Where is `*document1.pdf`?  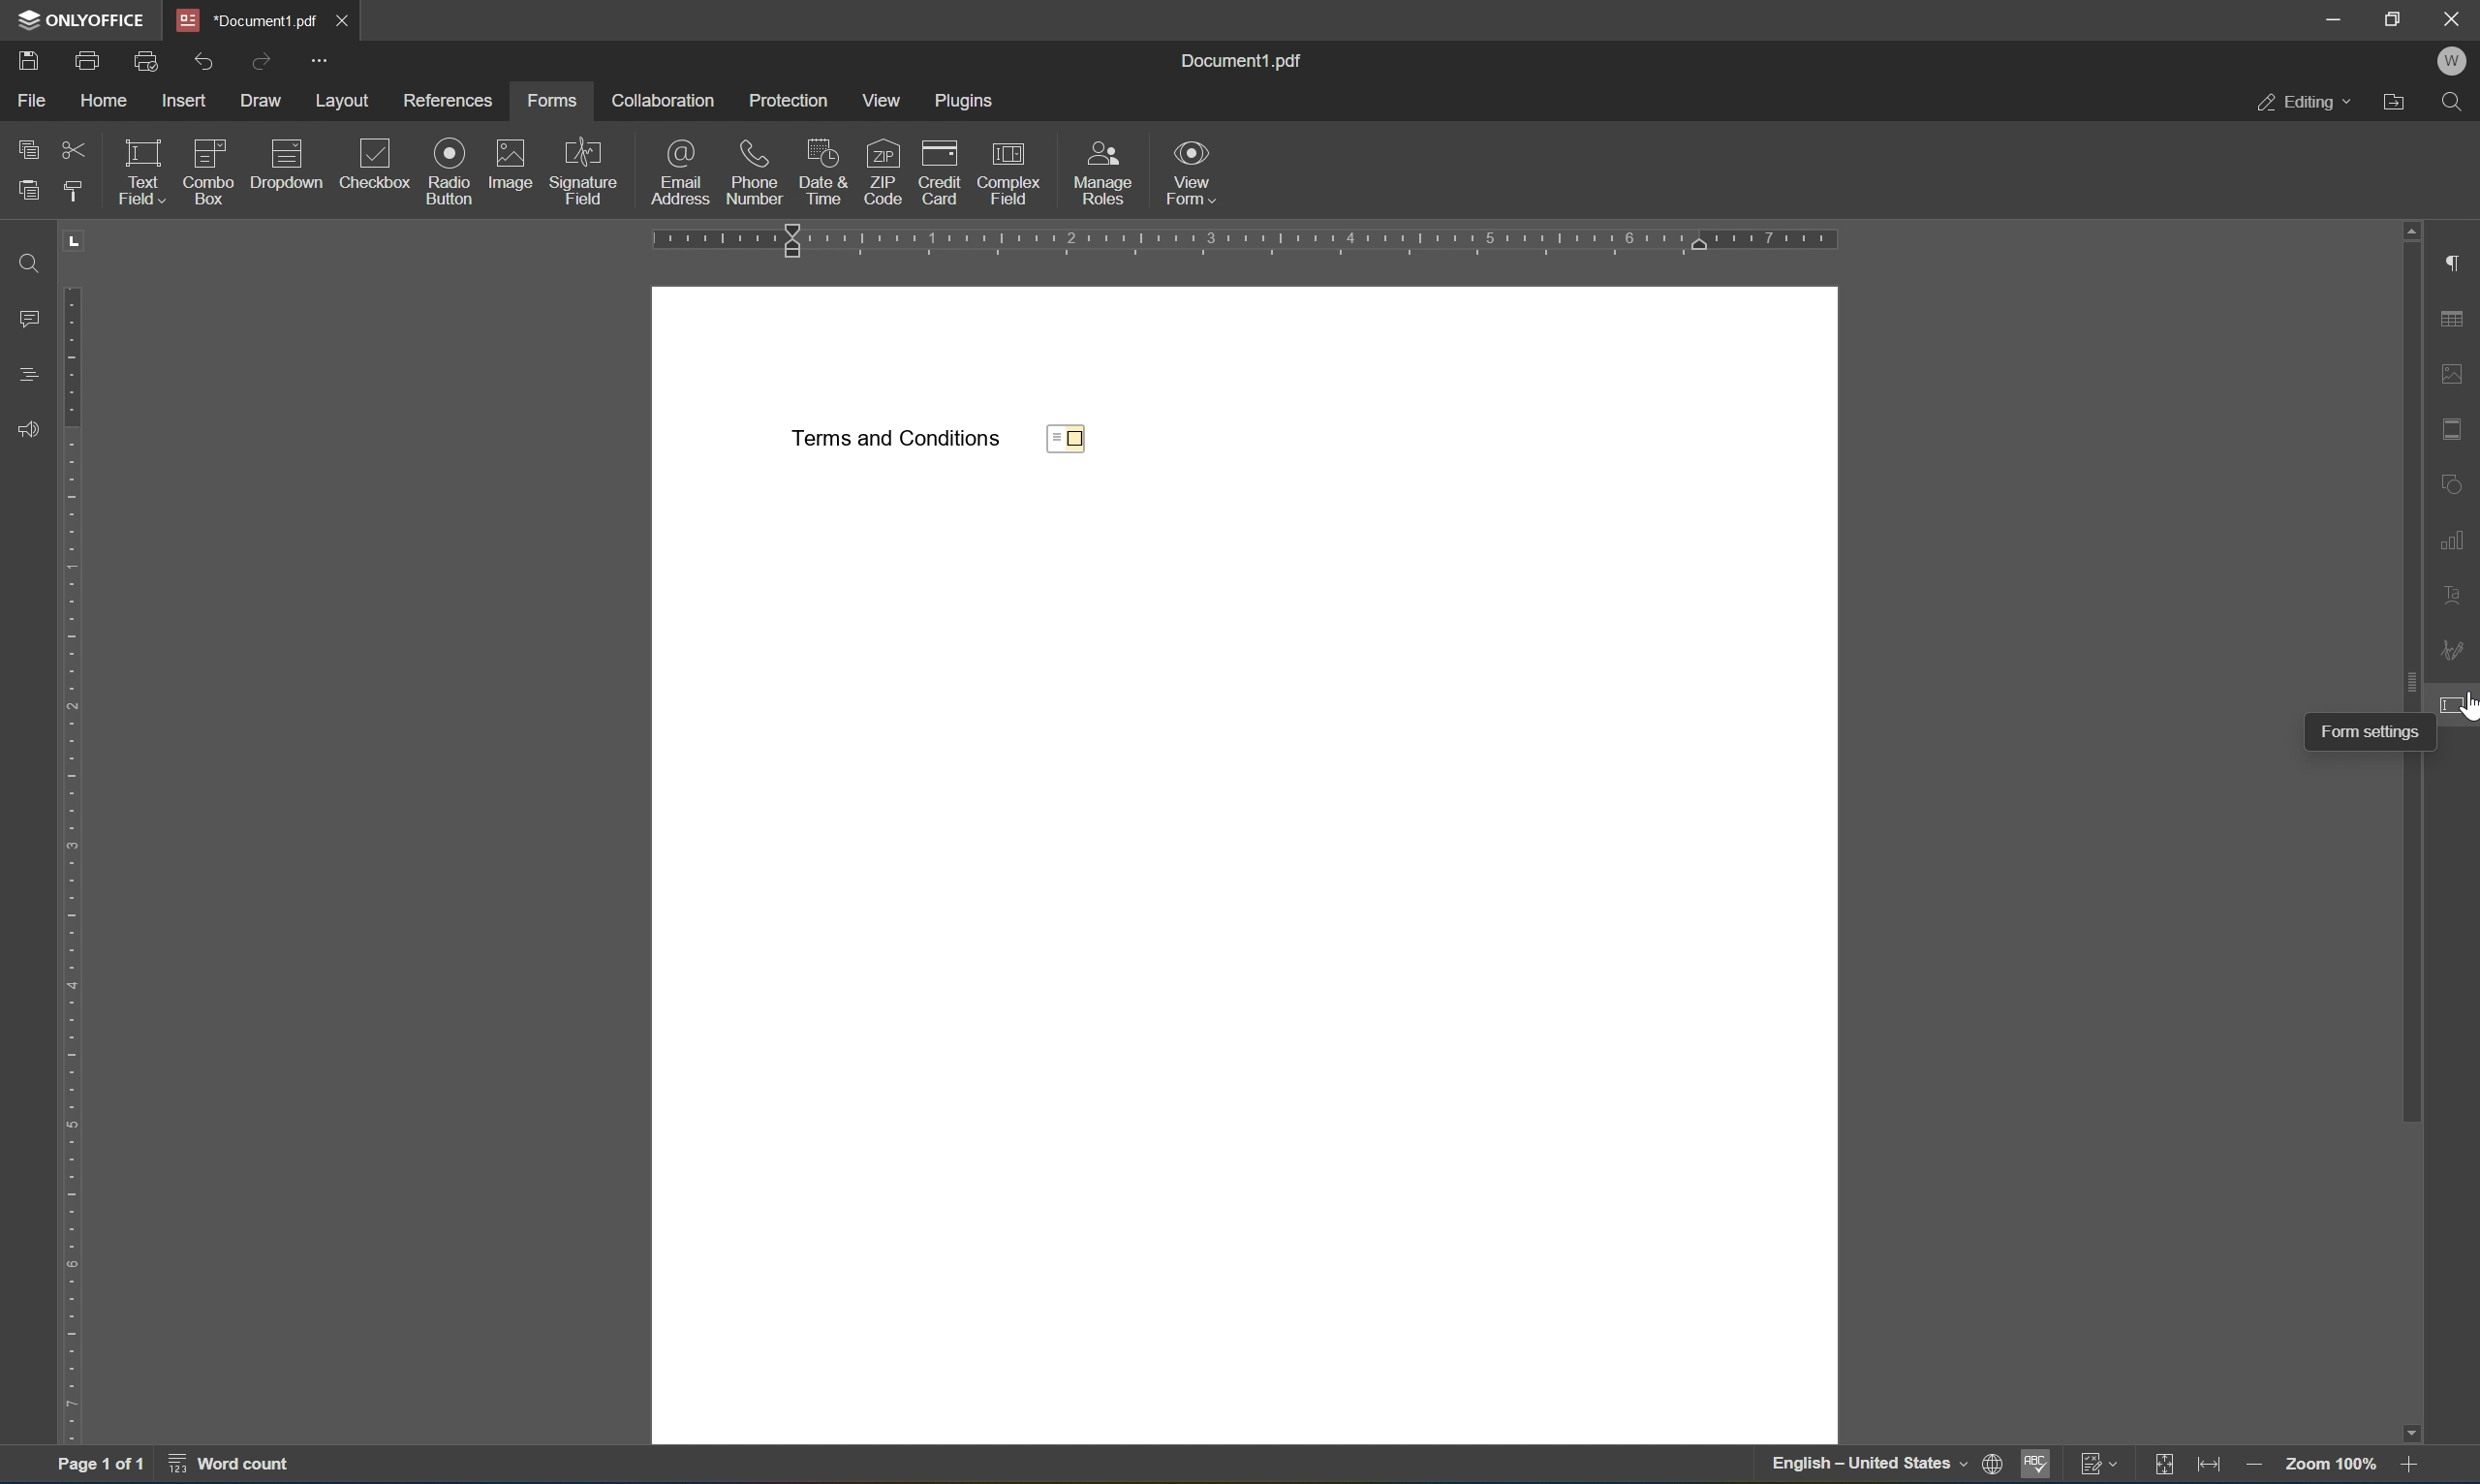 *document1.pdf is located at coordinates (242, 19).